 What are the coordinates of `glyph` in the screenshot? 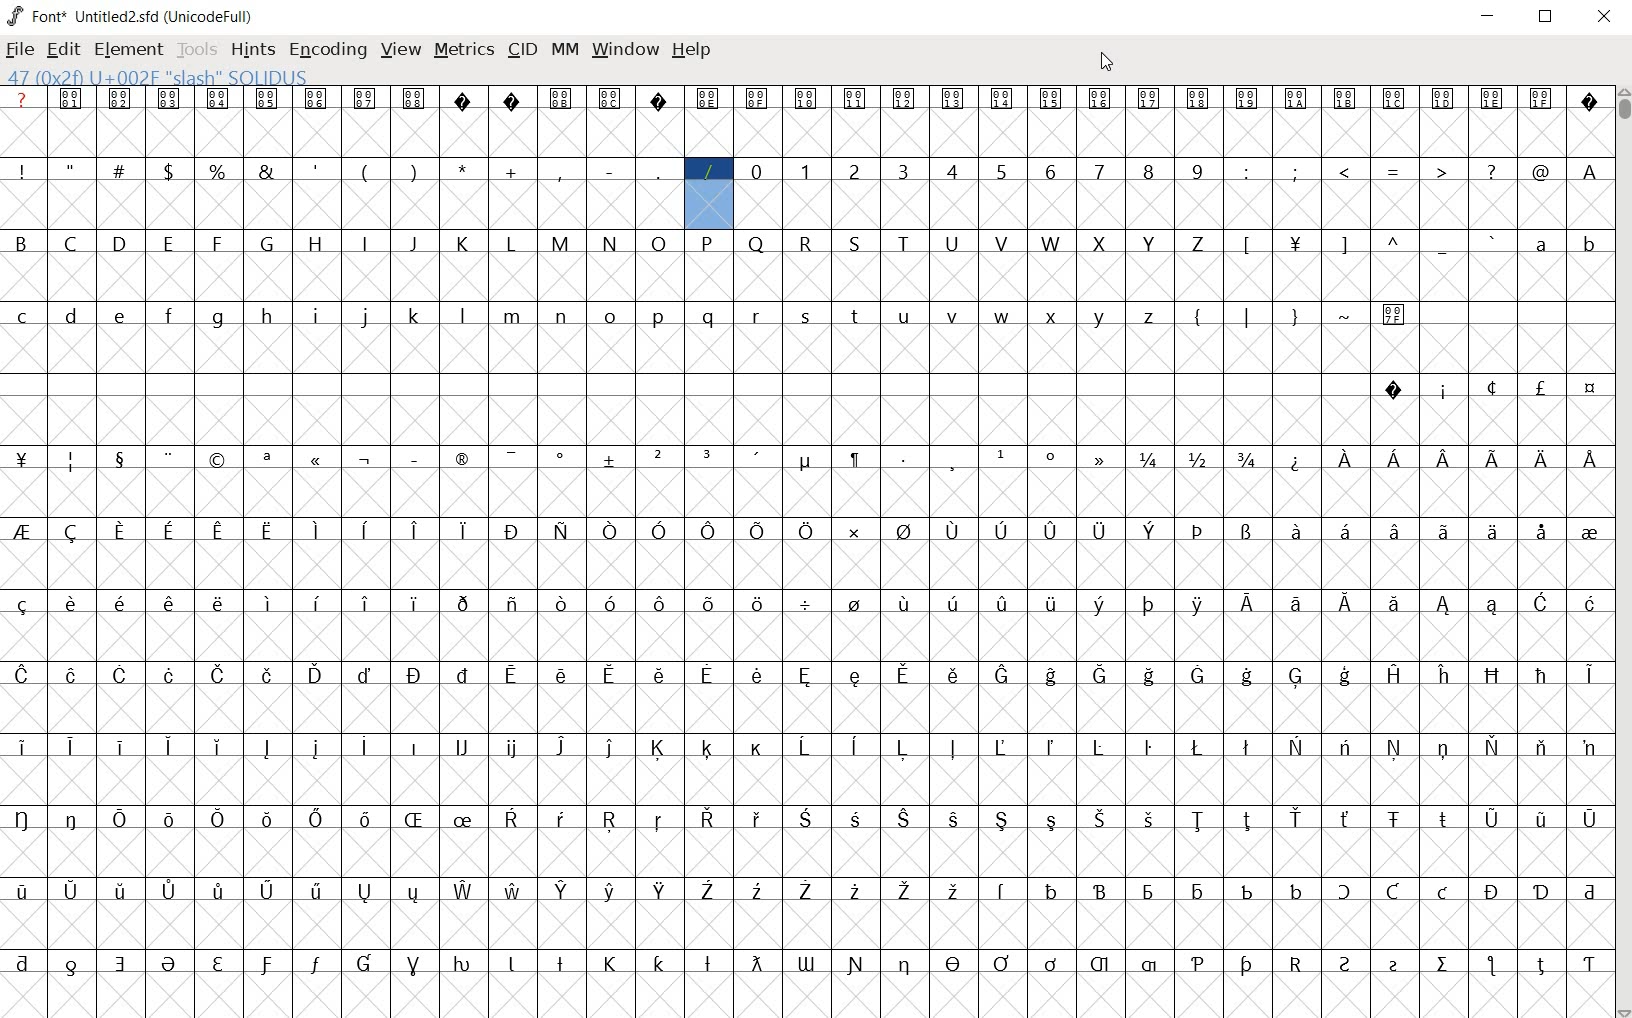 It's located at (1445, 606).